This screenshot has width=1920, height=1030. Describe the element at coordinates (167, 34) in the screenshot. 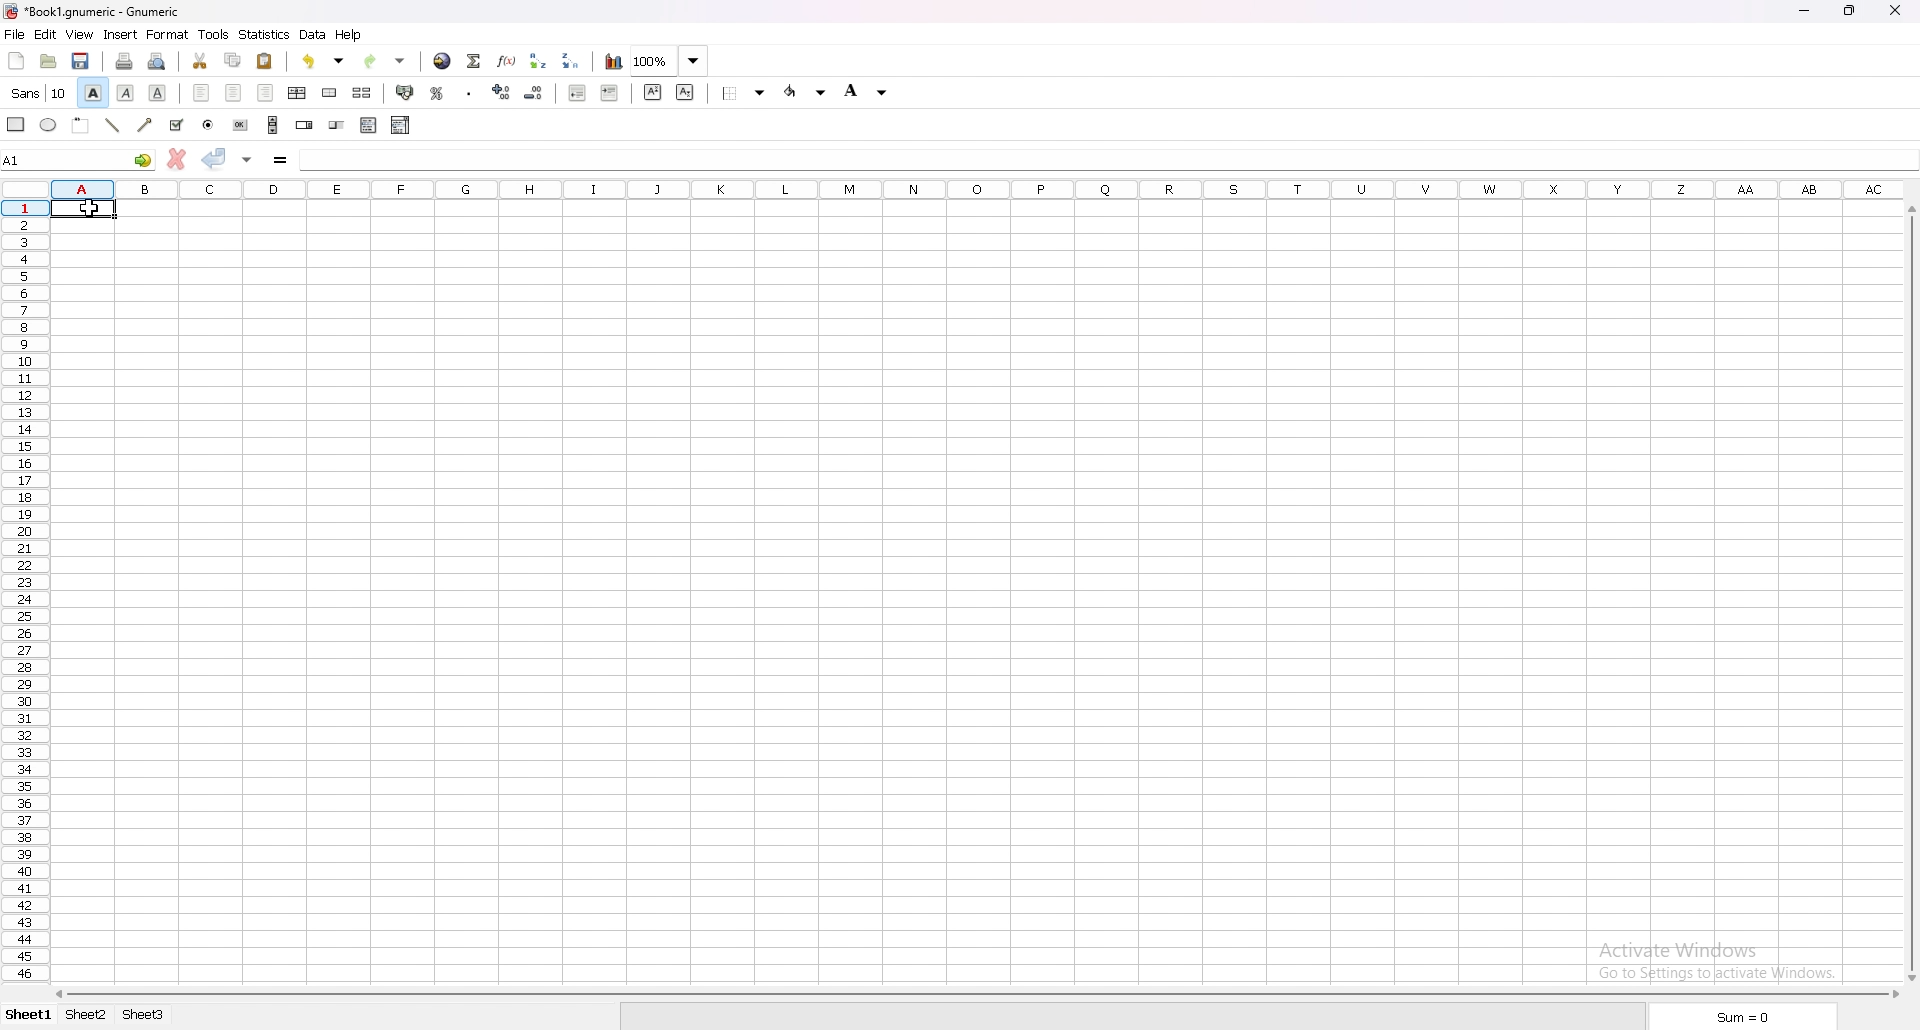

I see `format` at that location.